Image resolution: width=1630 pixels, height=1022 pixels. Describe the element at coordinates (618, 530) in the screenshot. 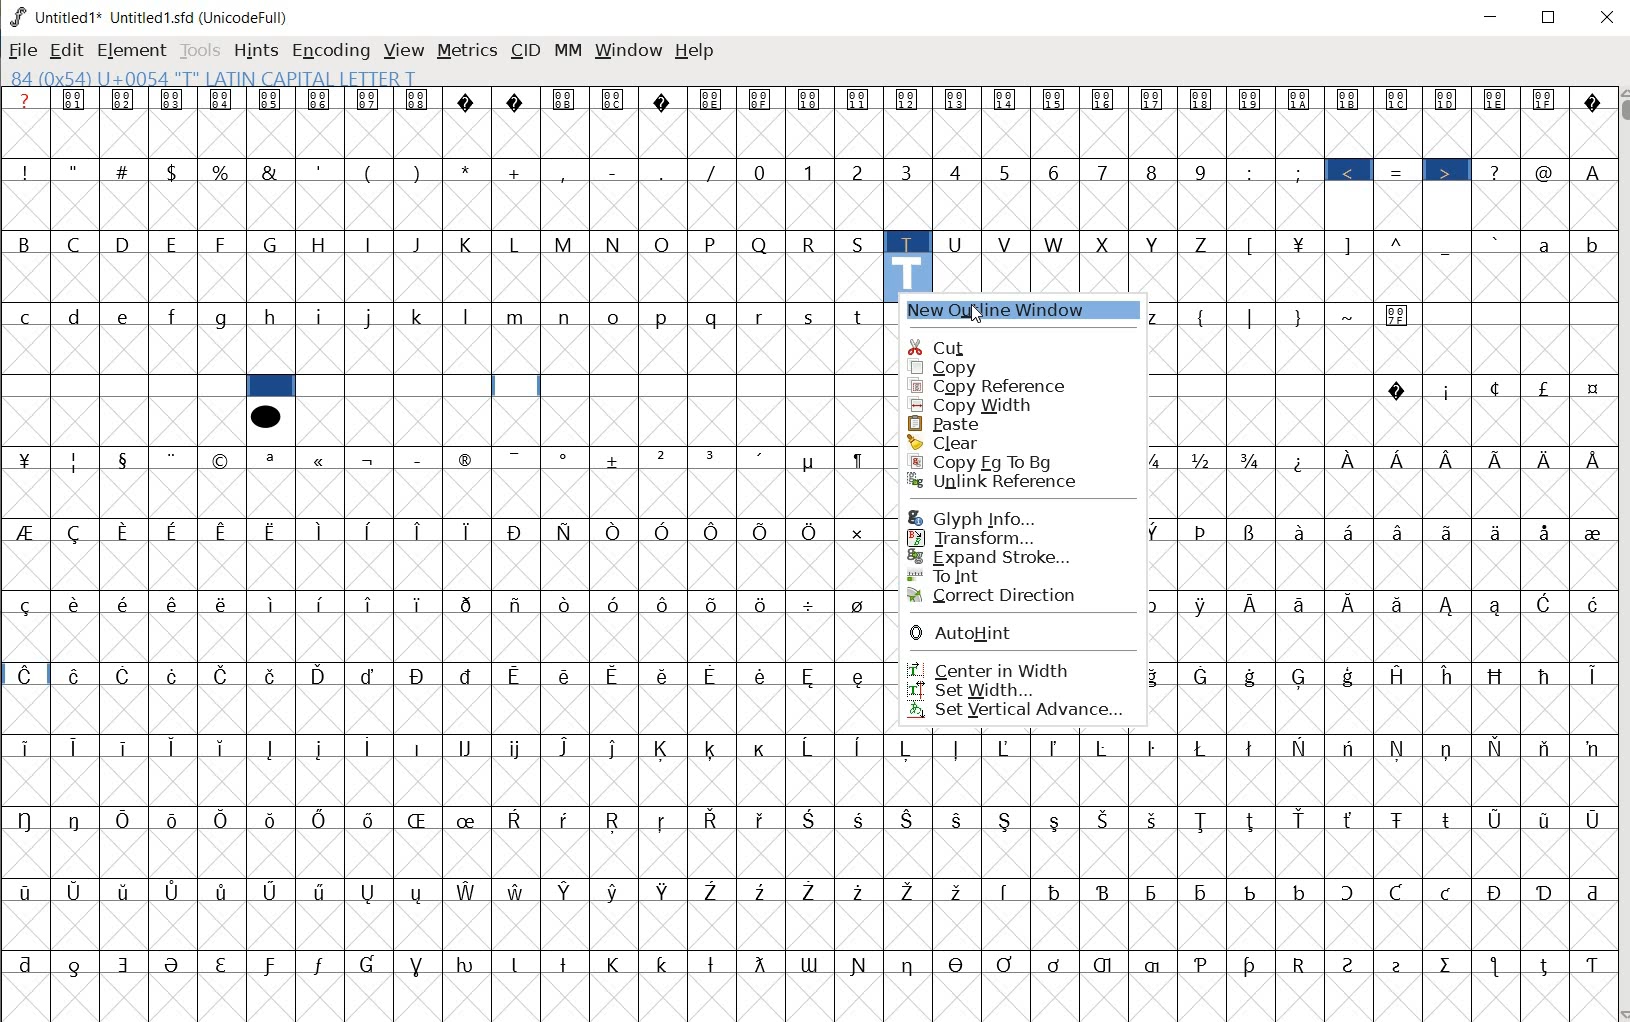

I see `Symbol` at that location.